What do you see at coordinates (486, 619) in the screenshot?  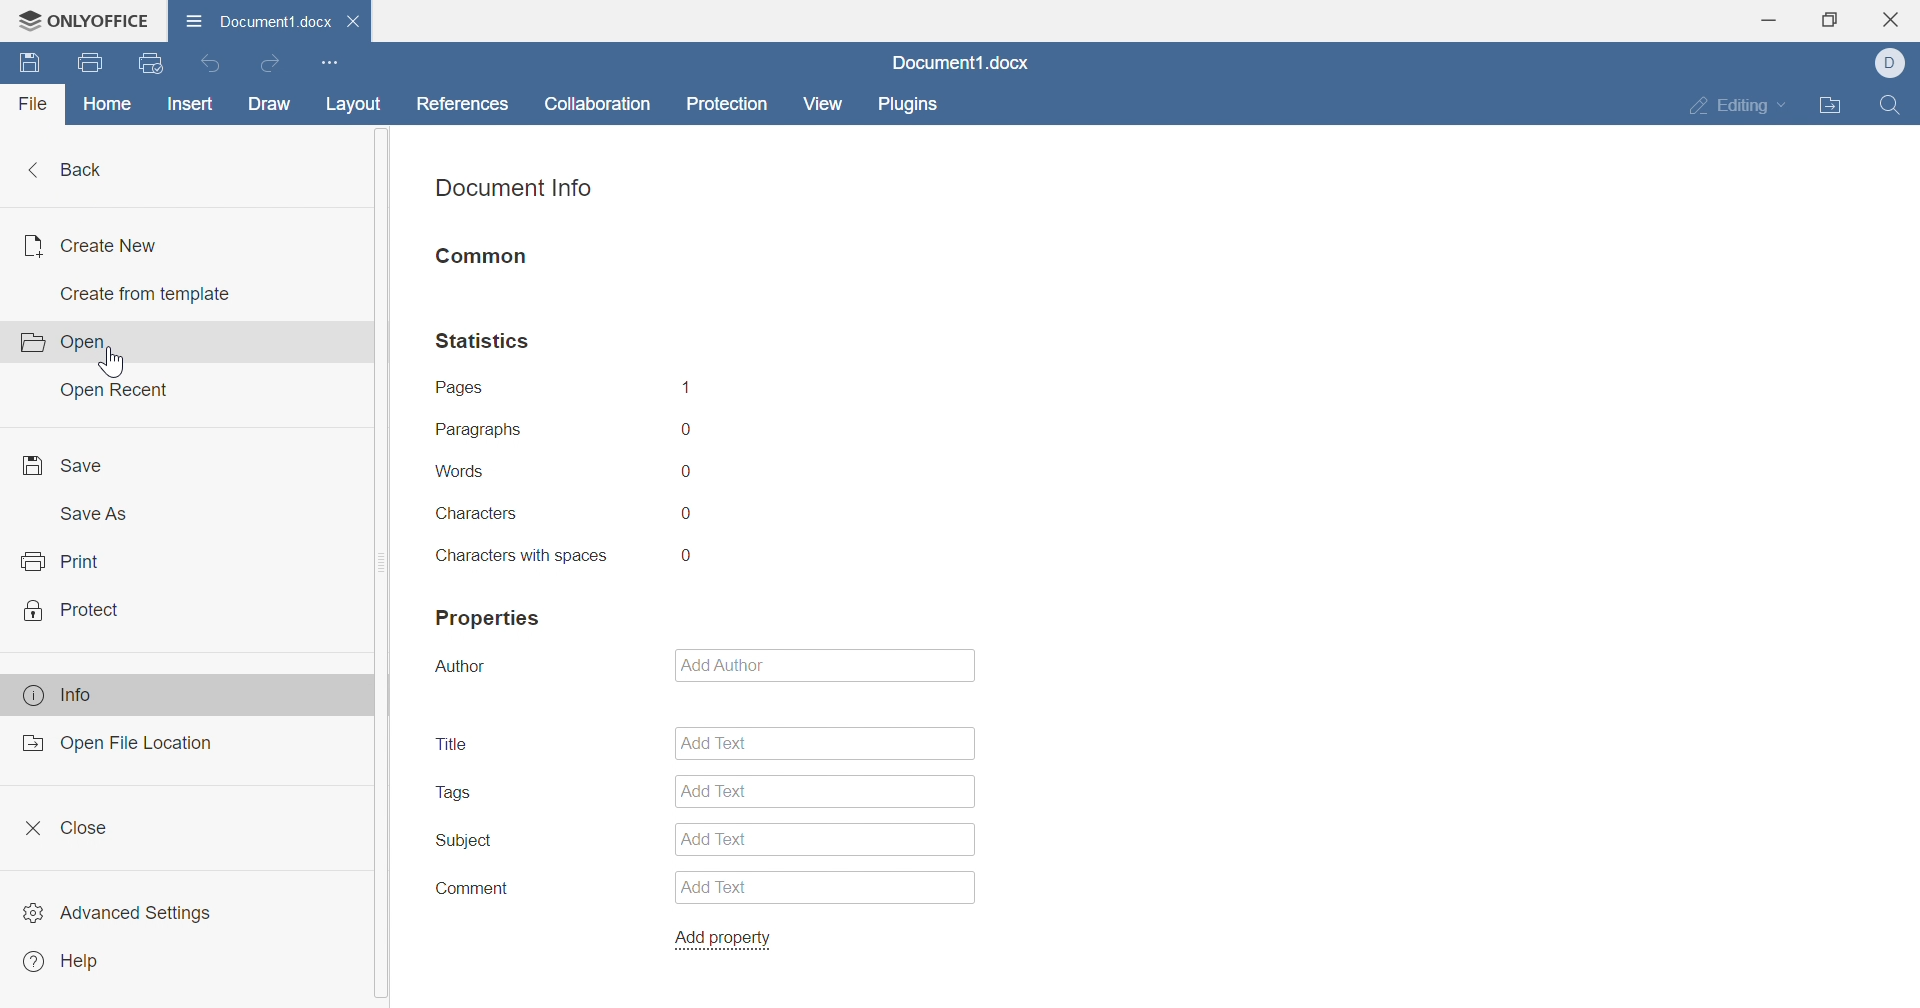 I see `properties` at bounding box center [486, 619].